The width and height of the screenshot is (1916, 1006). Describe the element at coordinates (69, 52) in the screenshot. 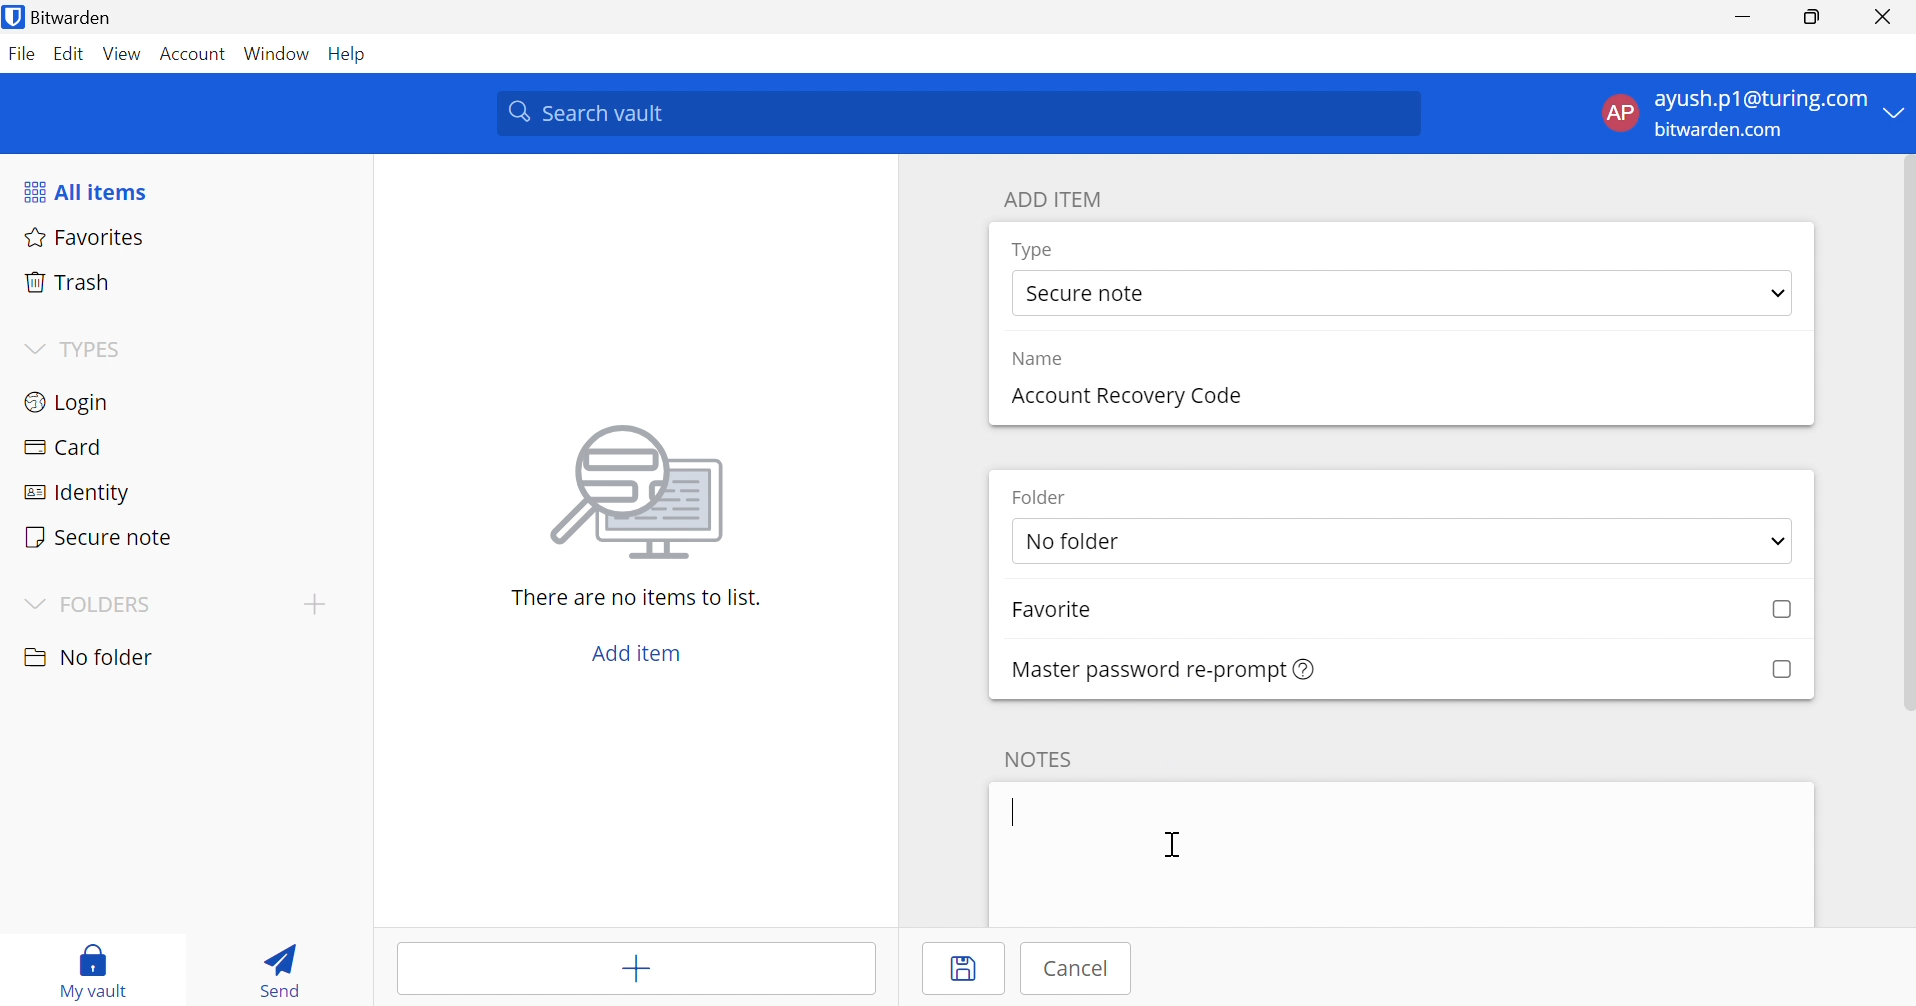

I see `Edit` at that location.